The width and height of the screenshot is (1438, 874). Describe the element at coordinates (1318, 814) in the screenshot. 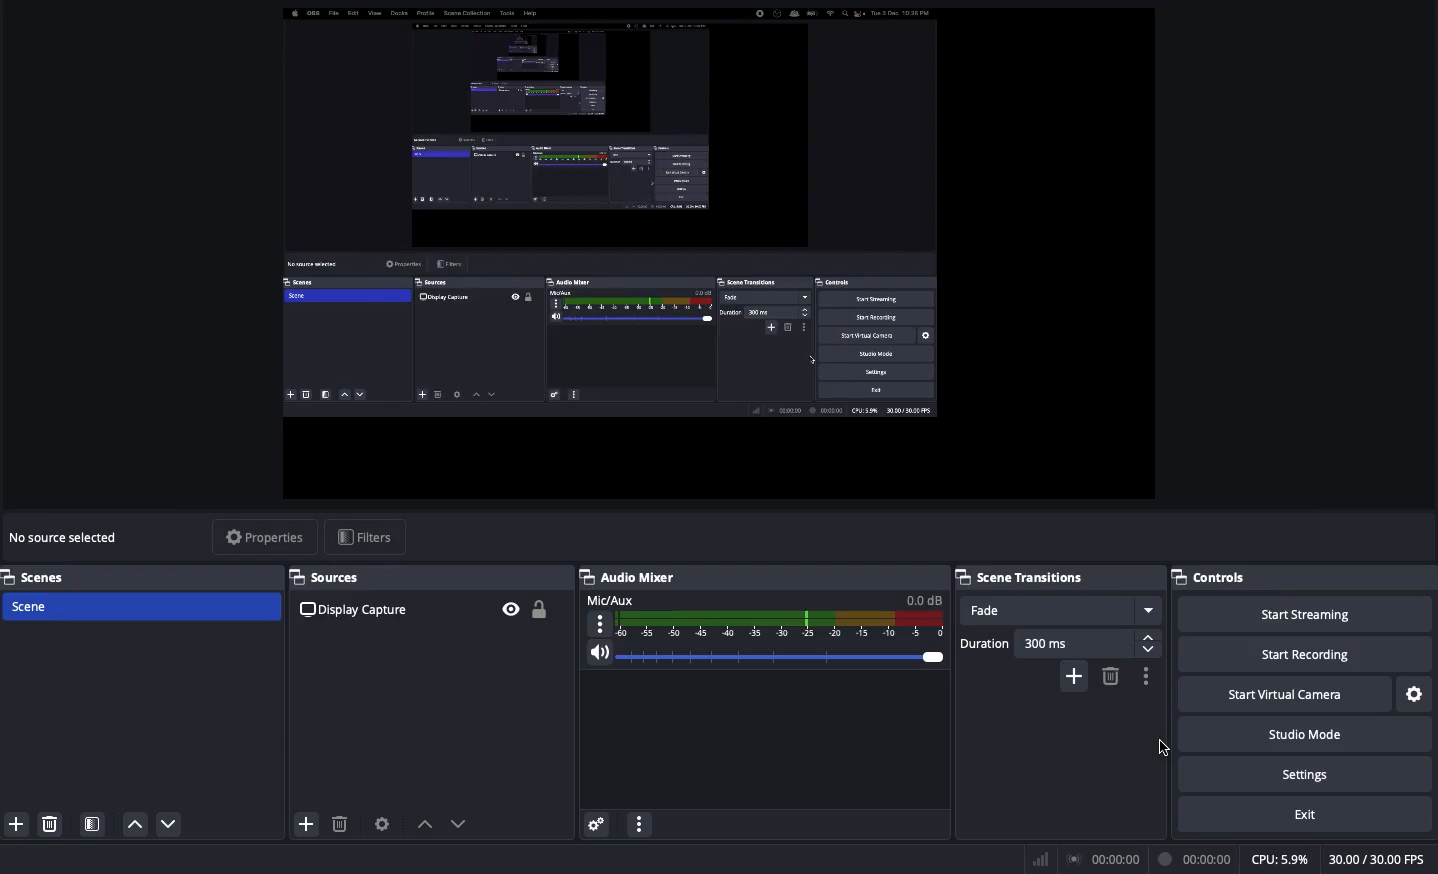

I see `Exit` at that location.